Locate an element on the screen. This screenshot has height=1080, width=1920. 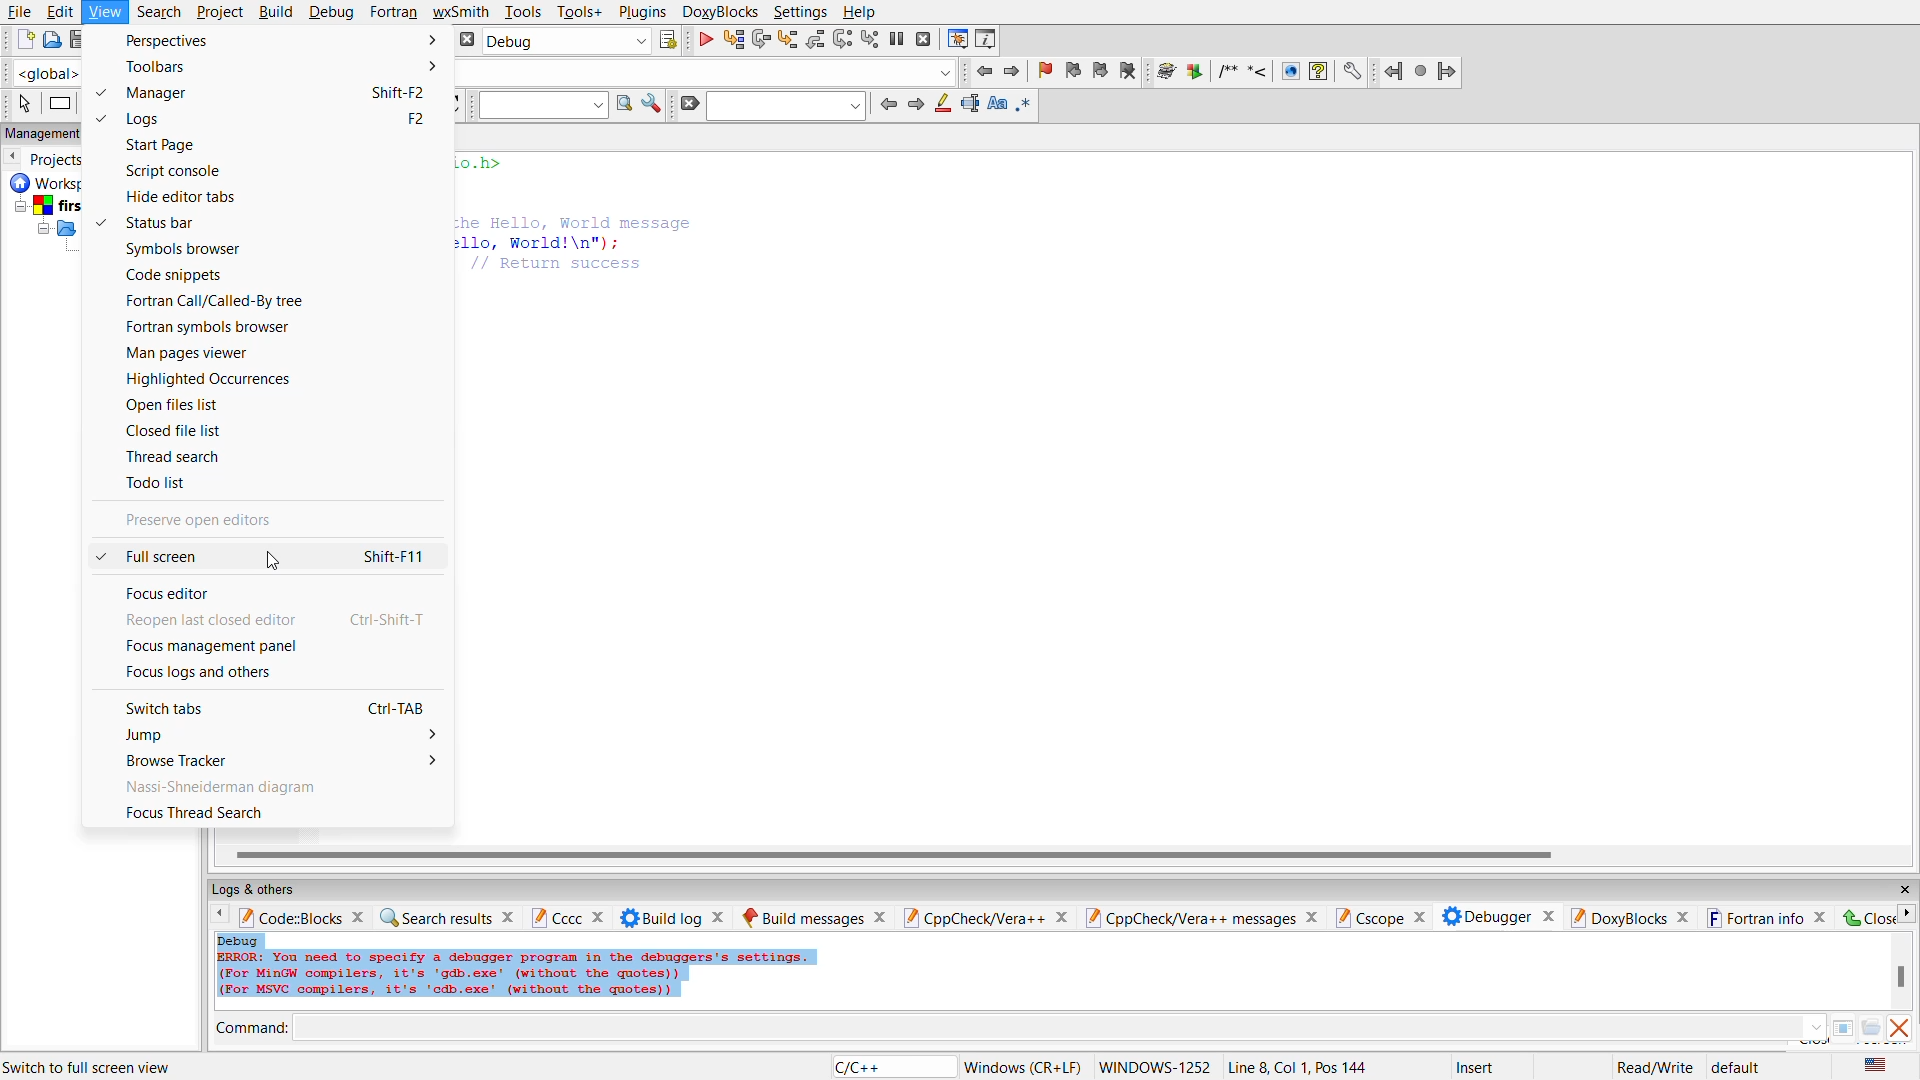
check is located at coordinates (98, 119).